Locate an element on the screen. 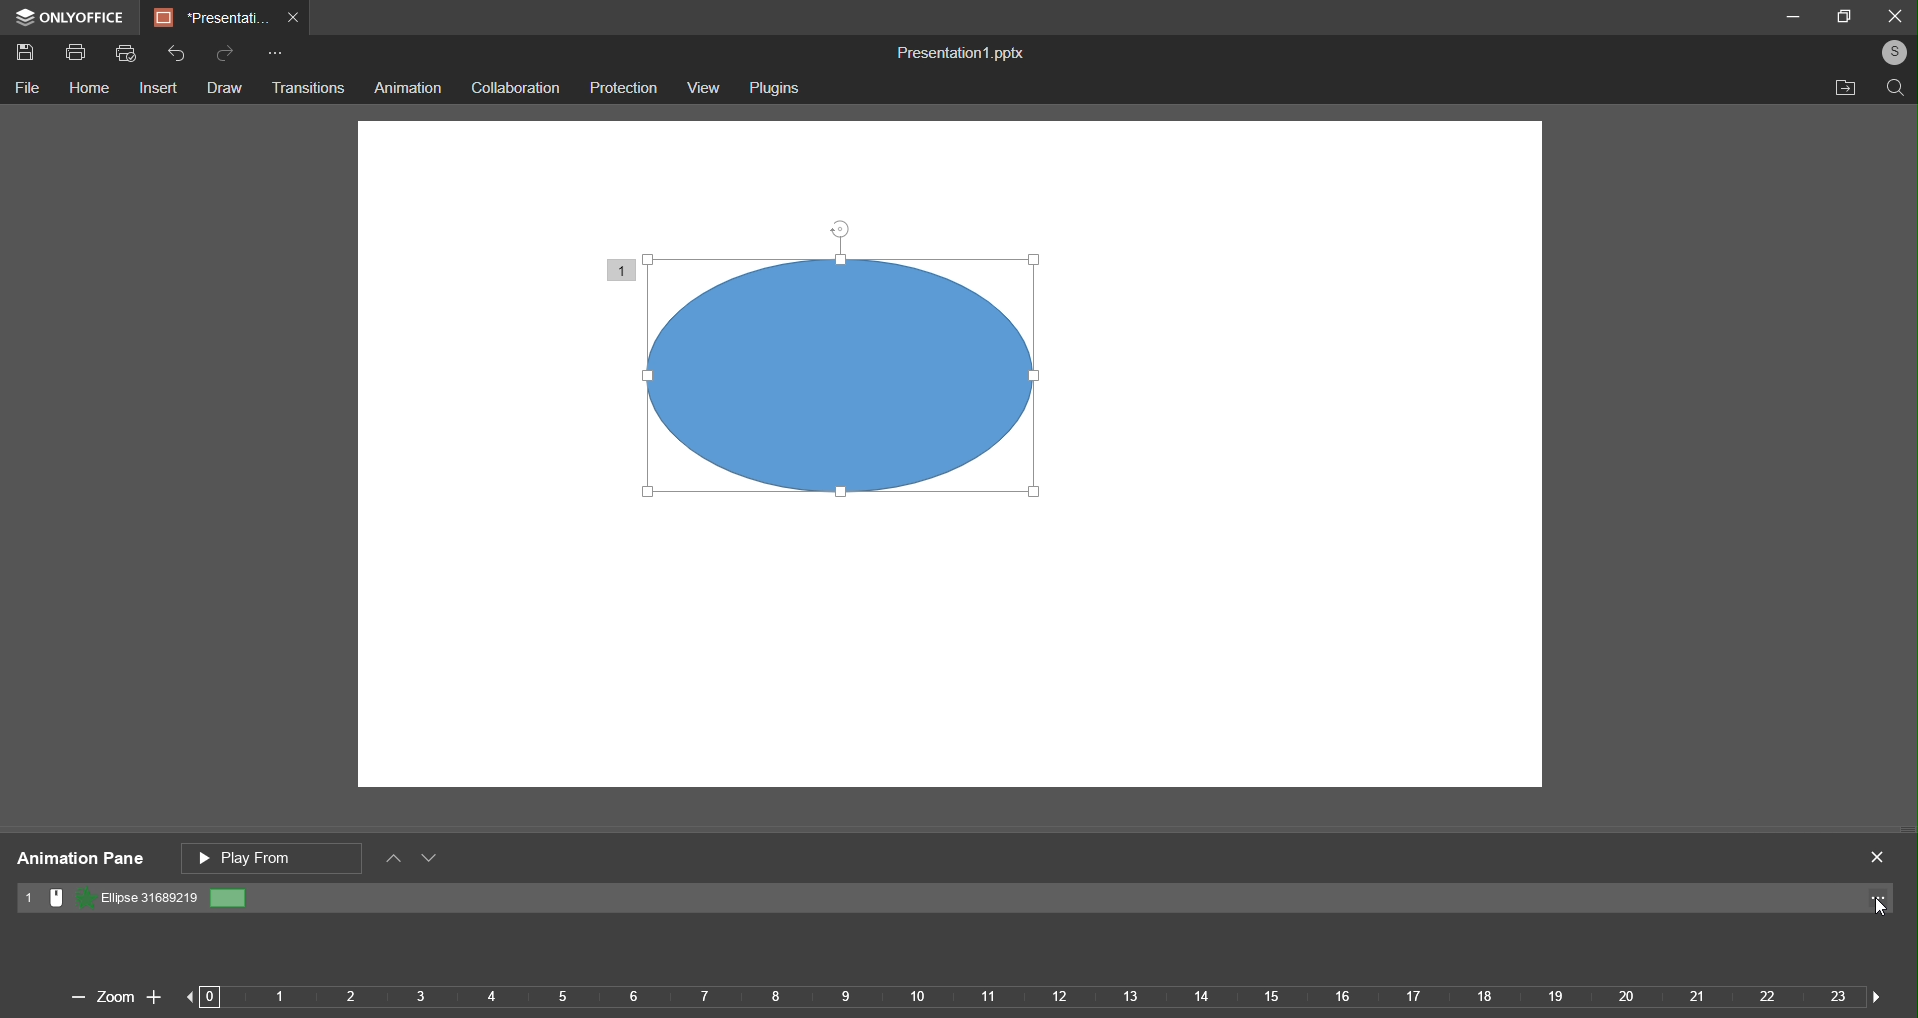 The height and width of the screenshot is (1018, 1918). Redo is located at coordinates (226, 53).